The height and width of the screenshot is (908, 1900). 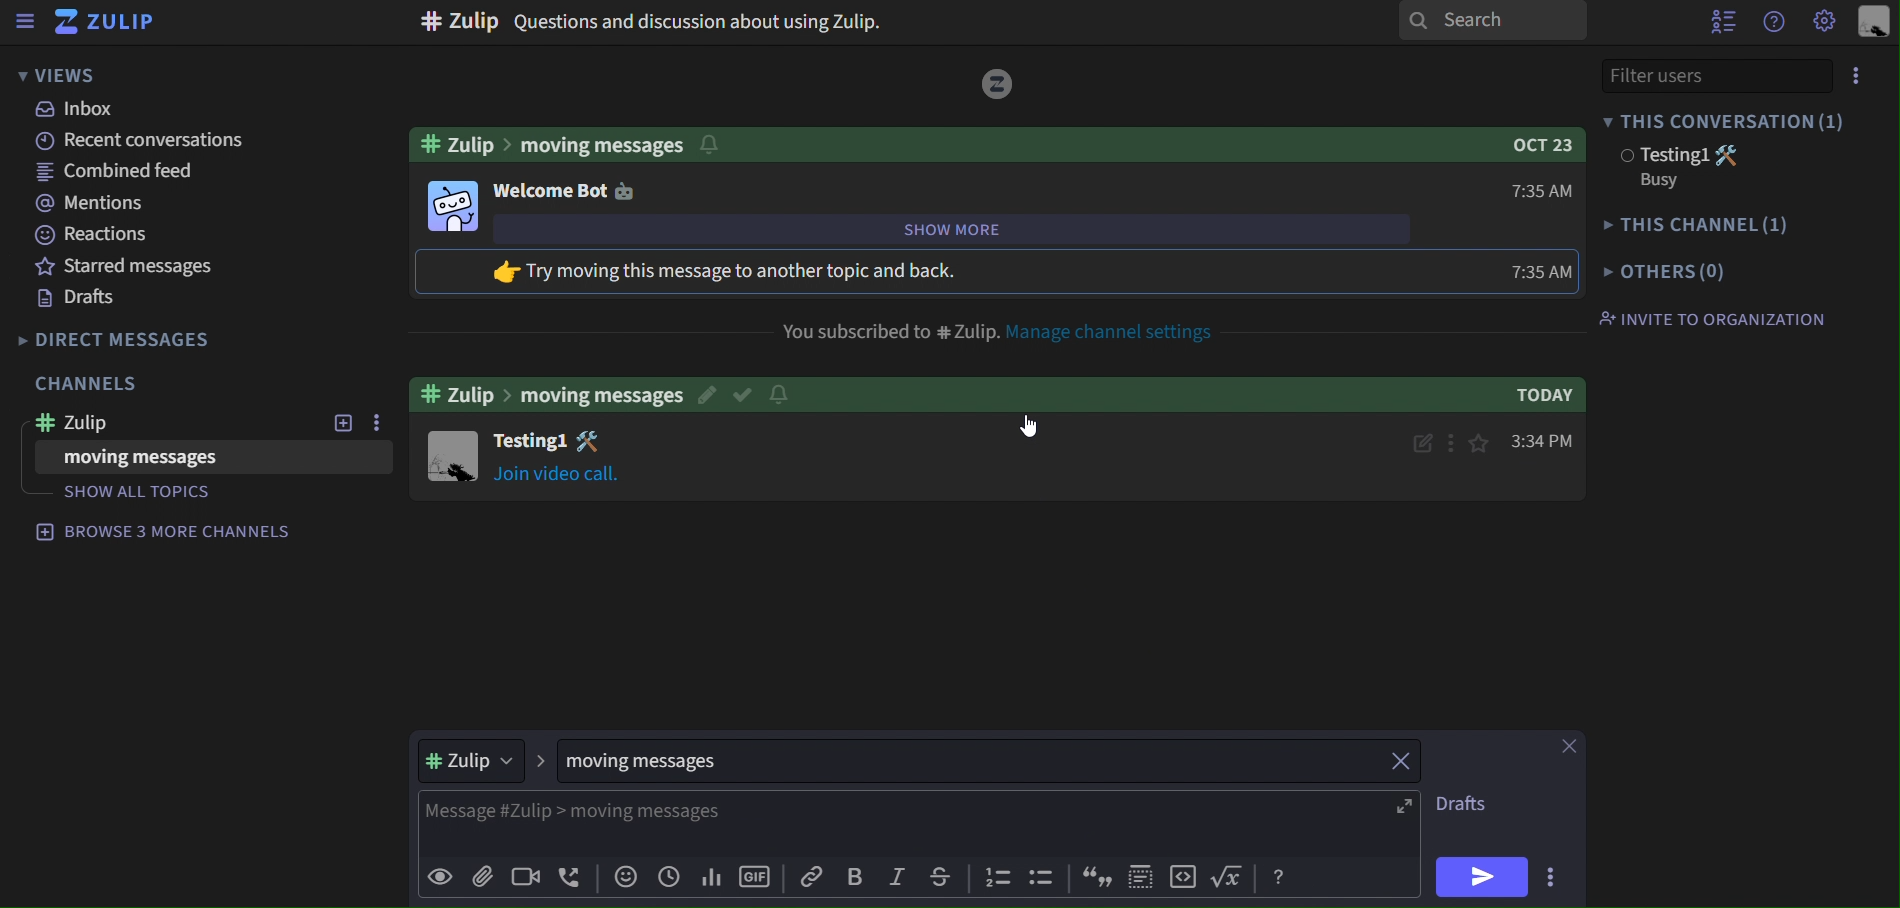 I want to click on today, so click(x=1527, y=396).